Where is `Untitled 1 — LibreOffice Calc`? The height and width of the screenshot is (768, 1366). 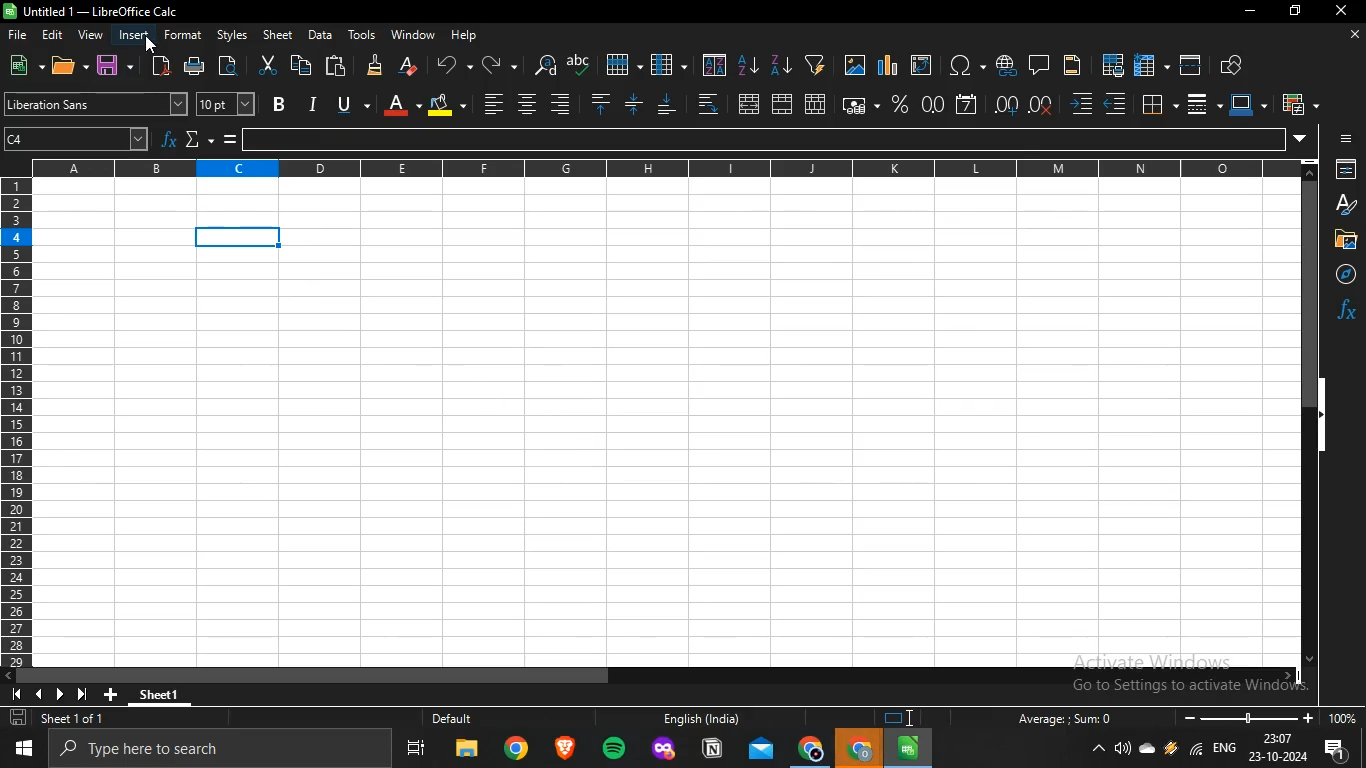 Untitled 1 — LibreOffice Calc is located at coordinates (94, 11).